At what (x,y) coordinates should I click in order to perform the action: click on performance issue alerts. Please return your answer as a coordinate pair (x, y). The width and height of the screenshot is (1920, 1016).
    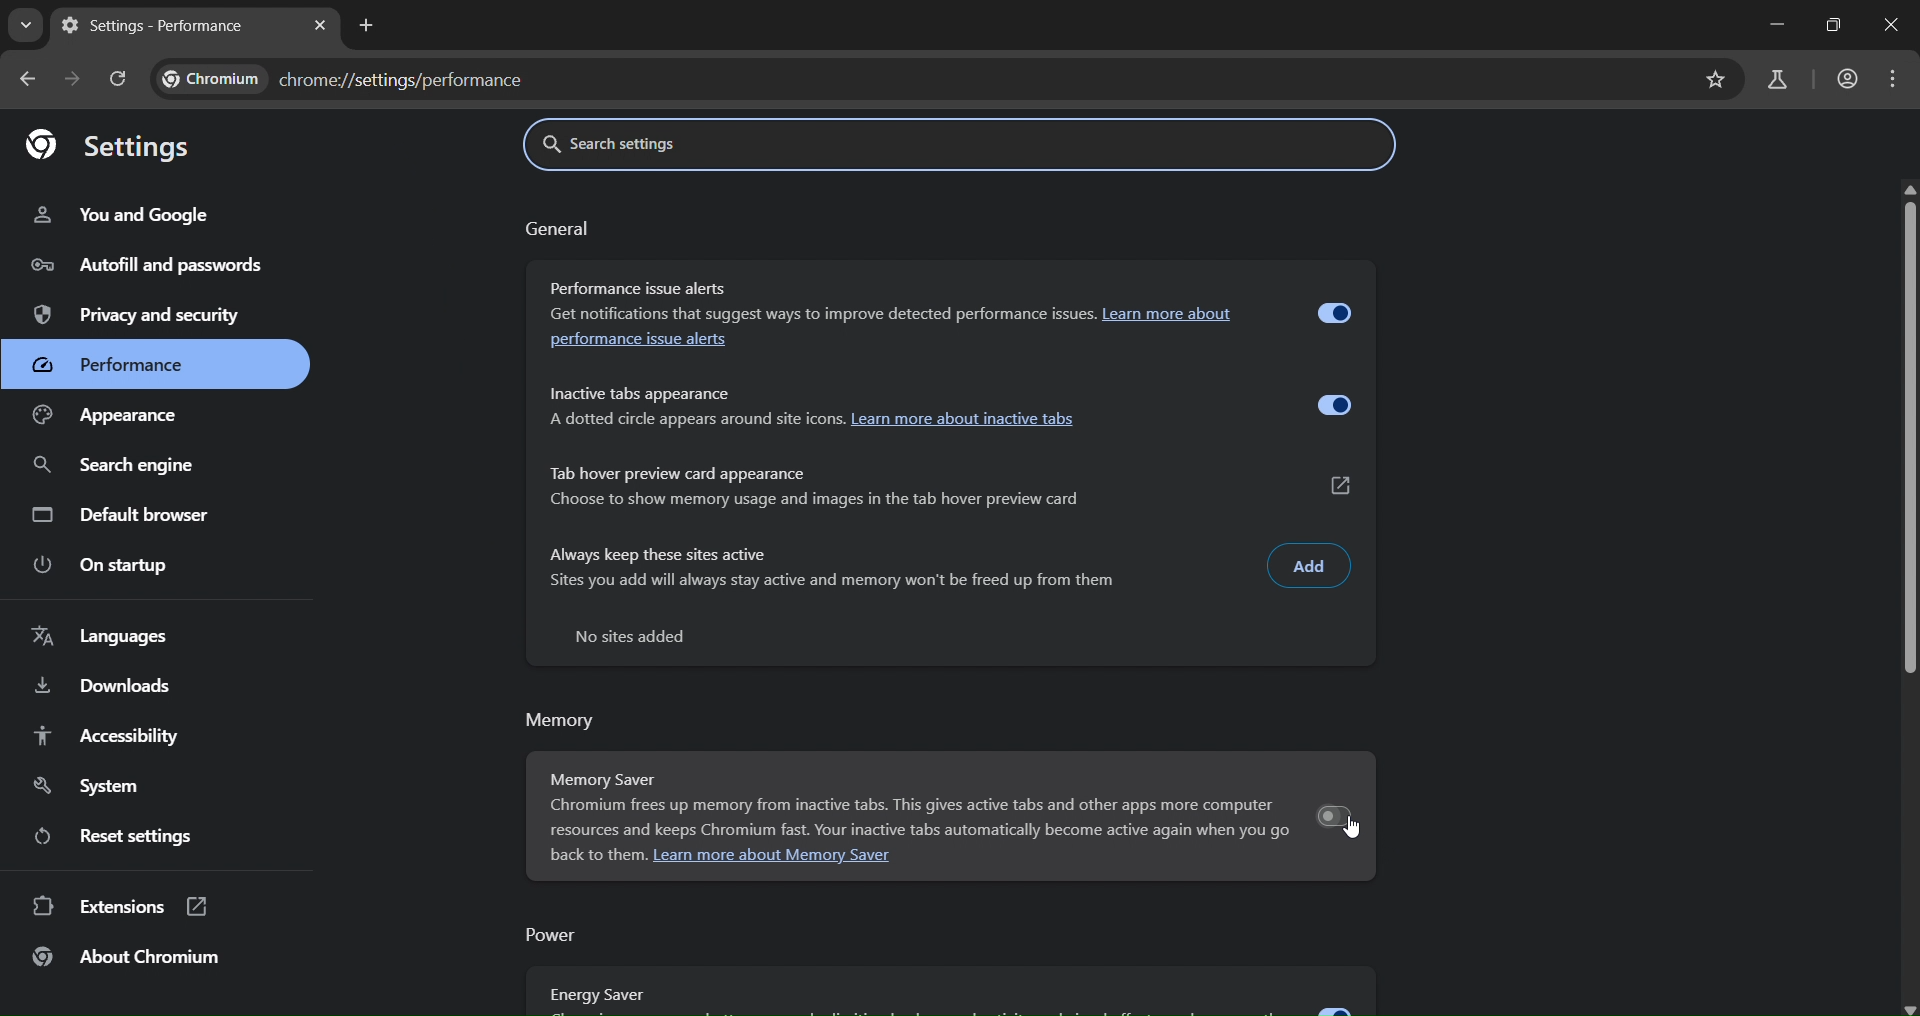
    Looking at the image, I should click on (644, 341).